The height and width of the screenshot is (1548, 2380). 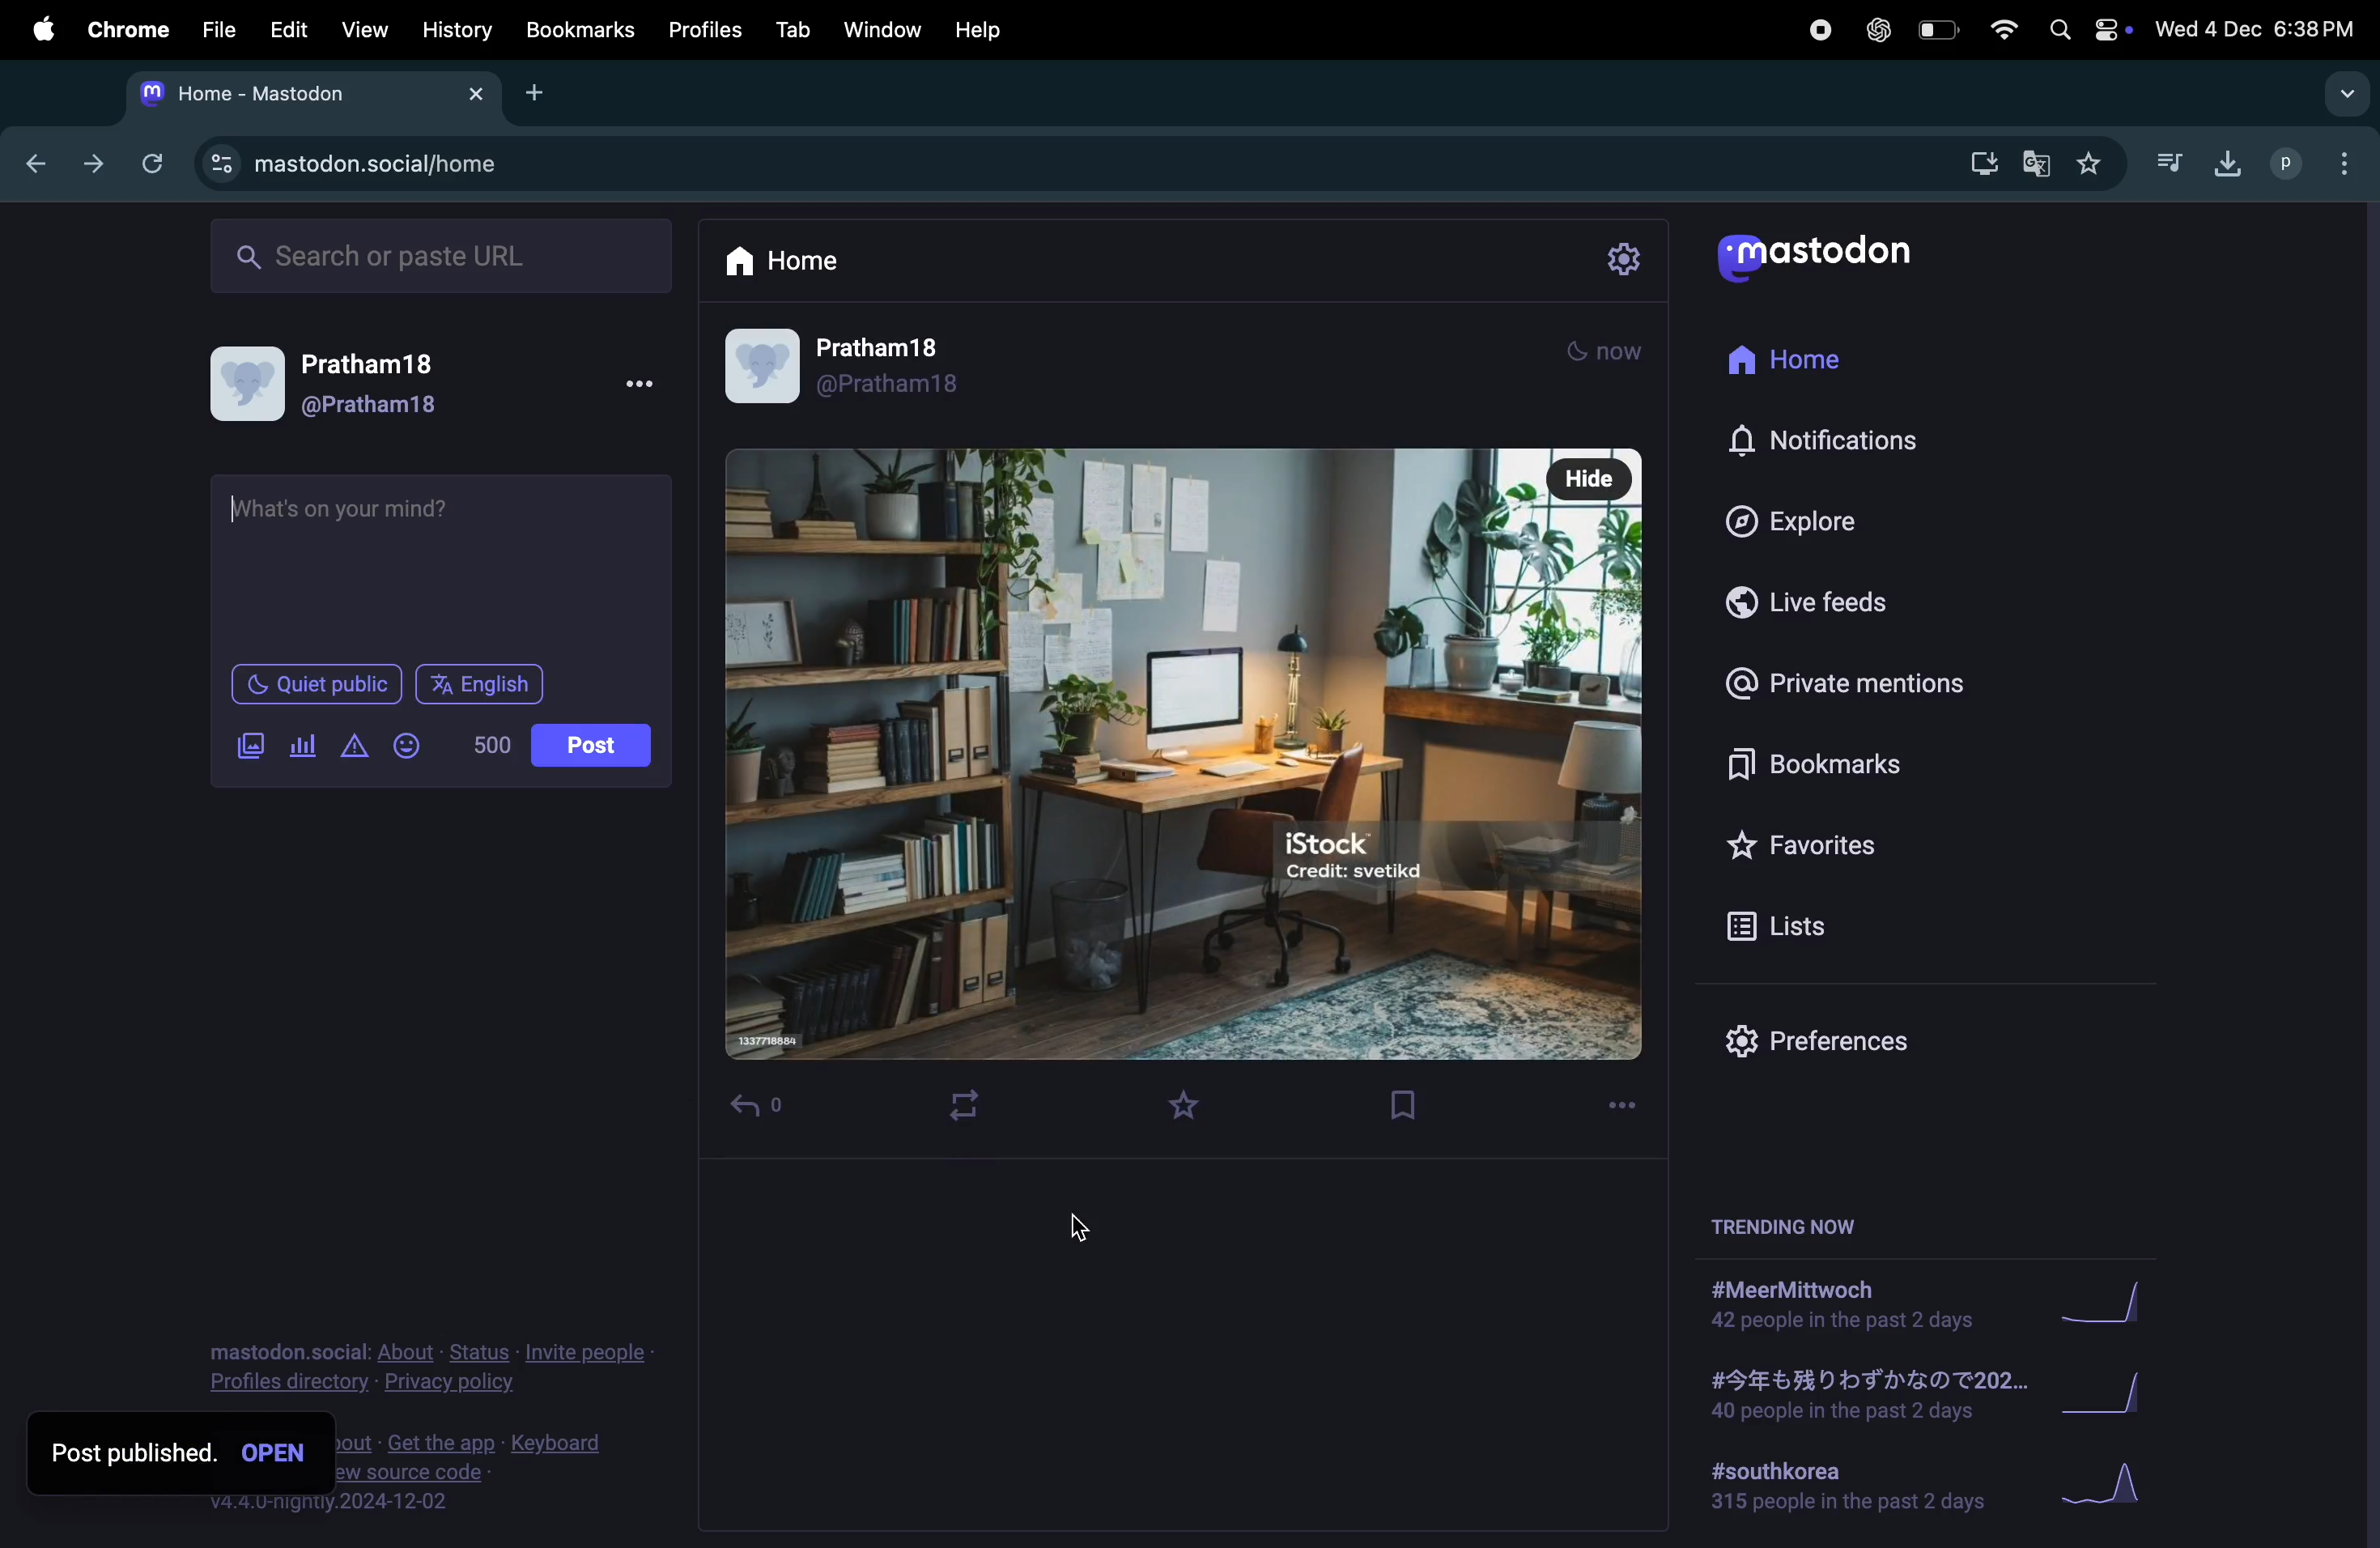 What do you see at coordinates (1983, 164) in the screenshot?
I see `download mastdon` at bounding box center [1983, 164].